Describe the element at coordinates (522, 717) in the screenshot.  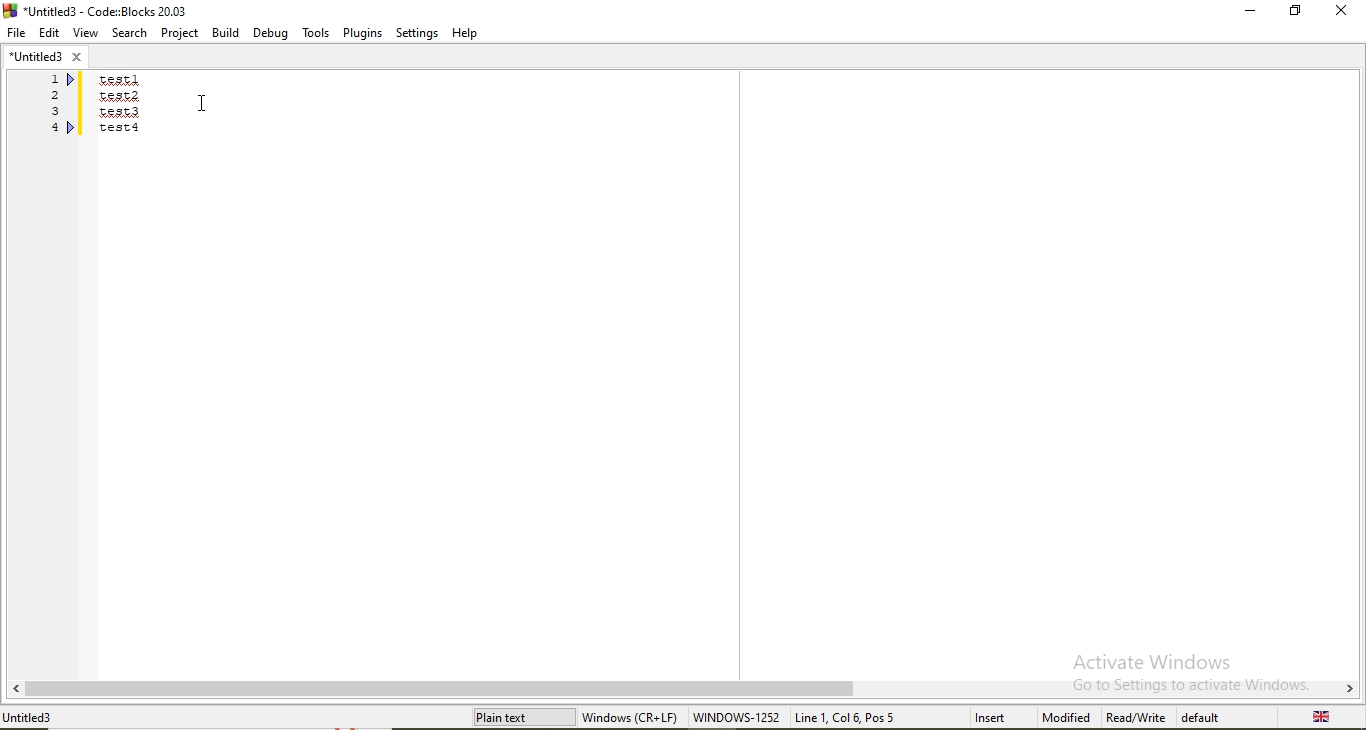
I see `plain text` at that location.